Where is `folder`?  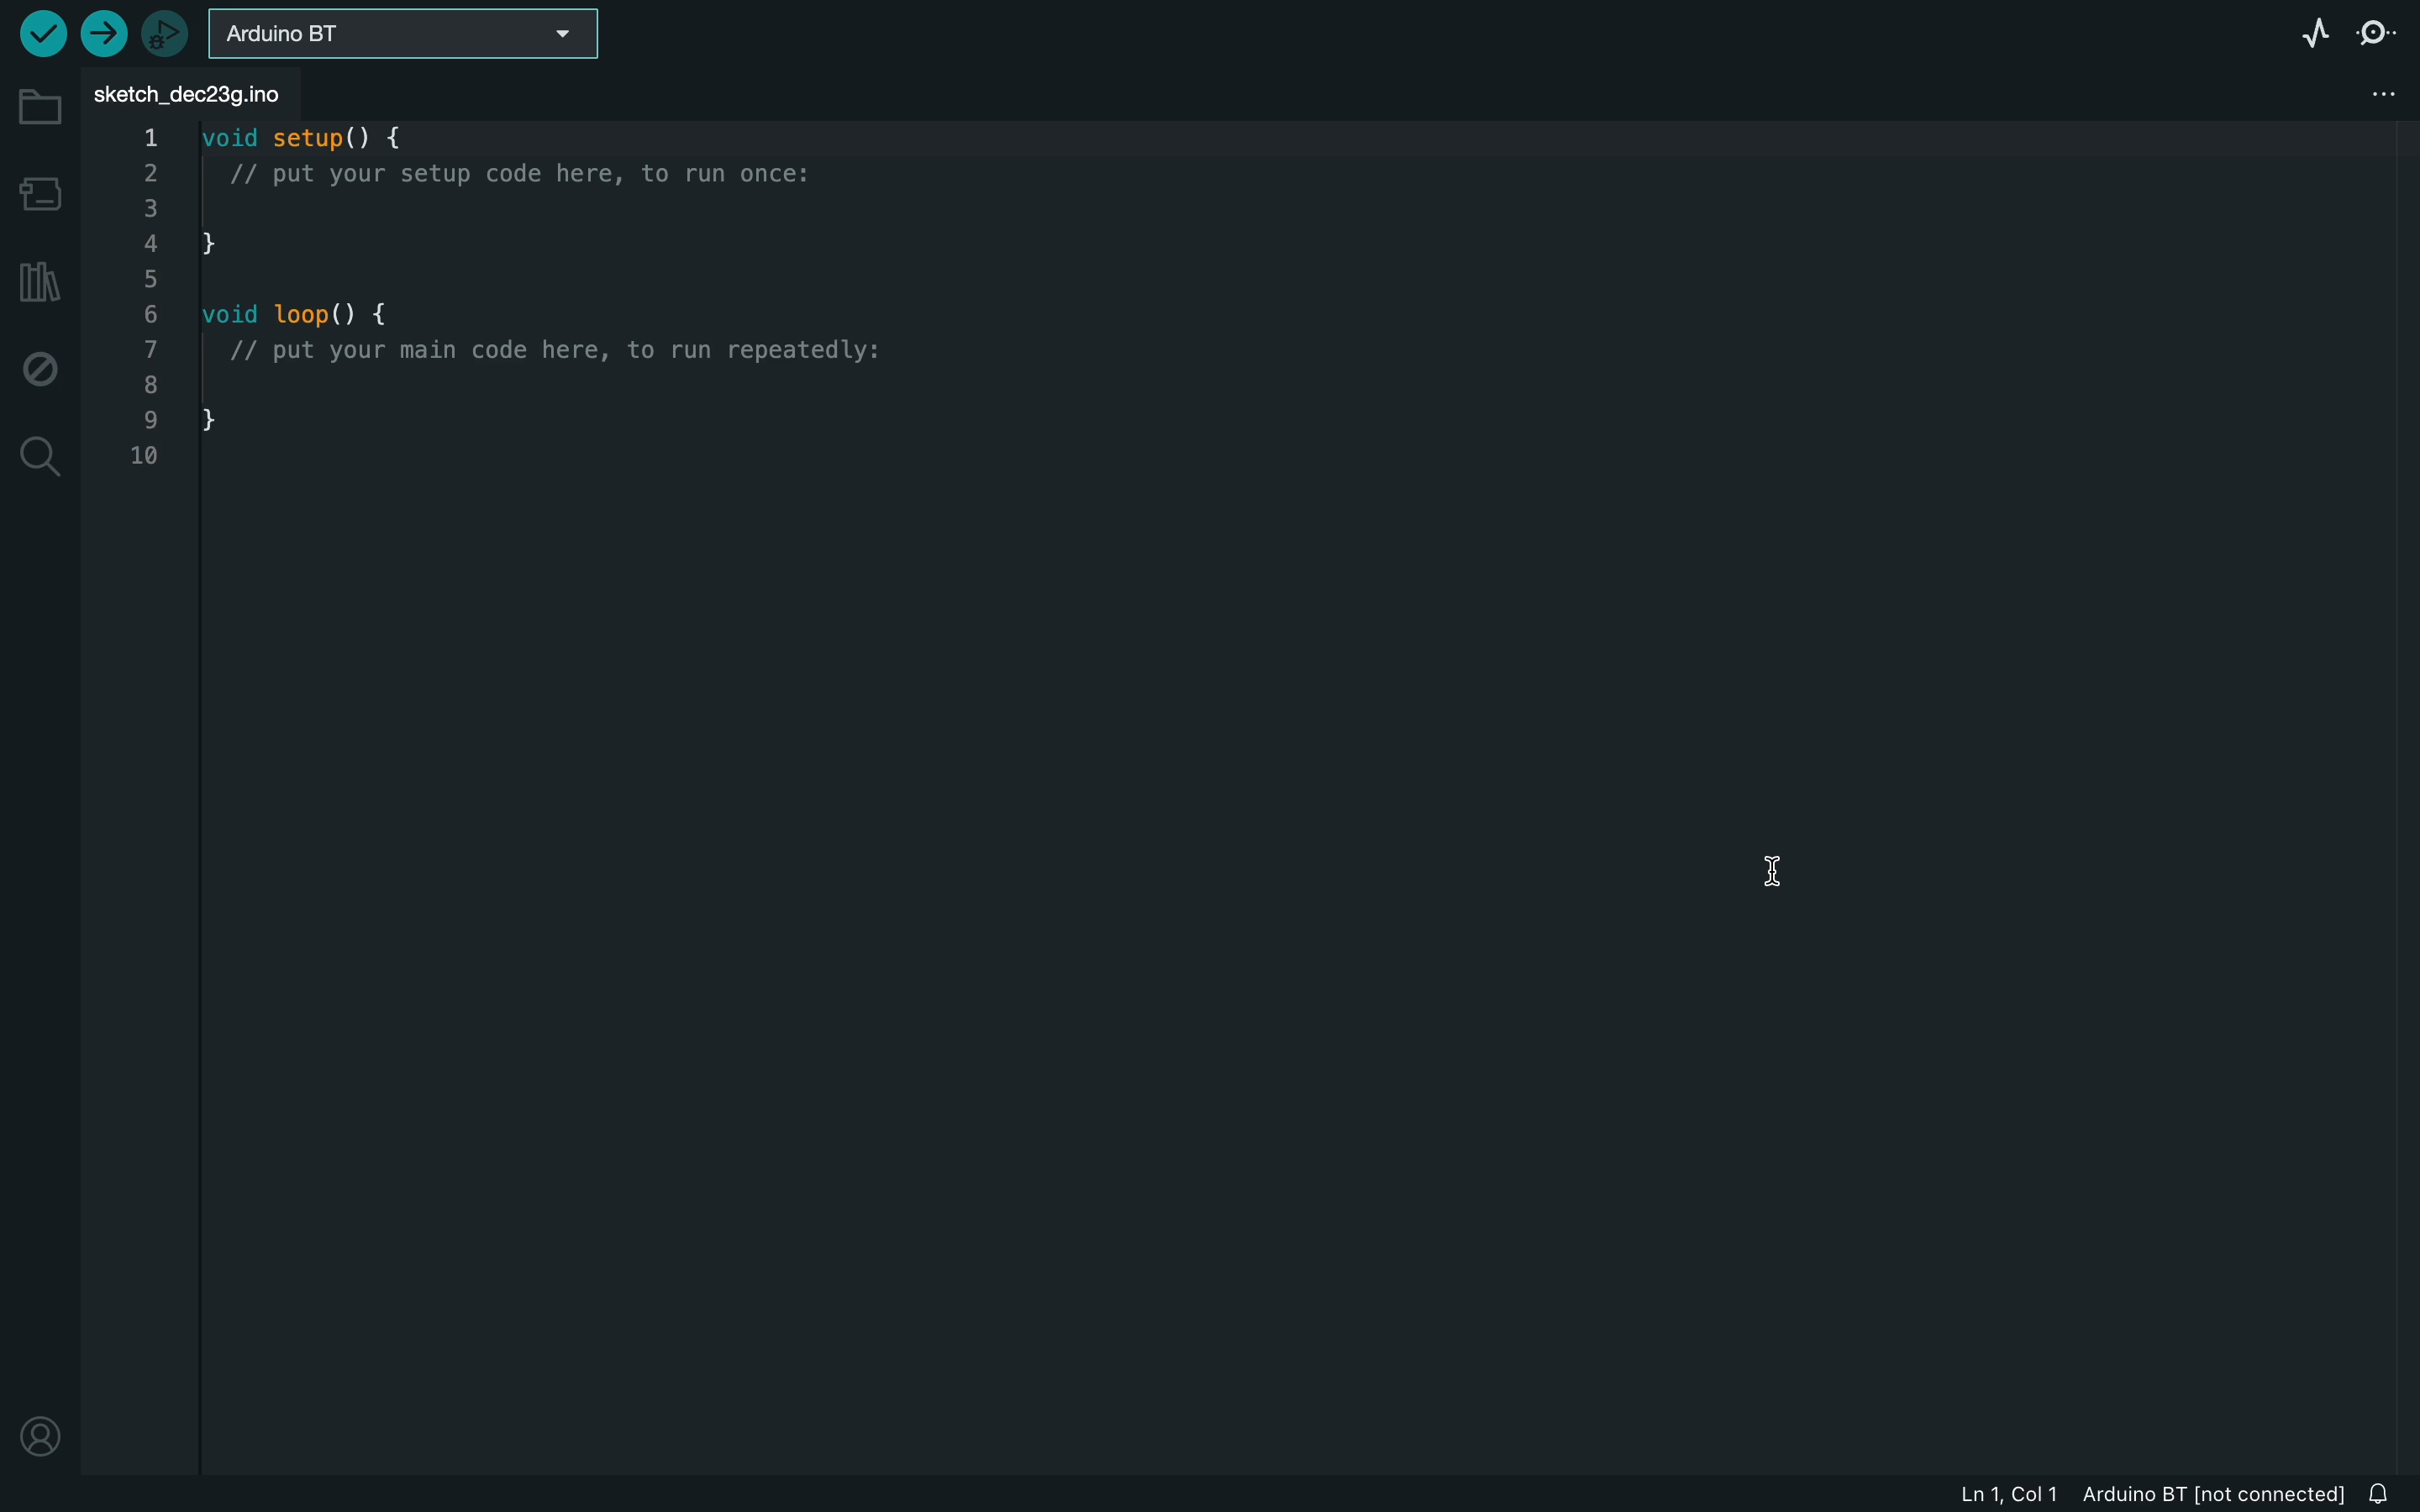 folder is located at coordinates (40, 106).